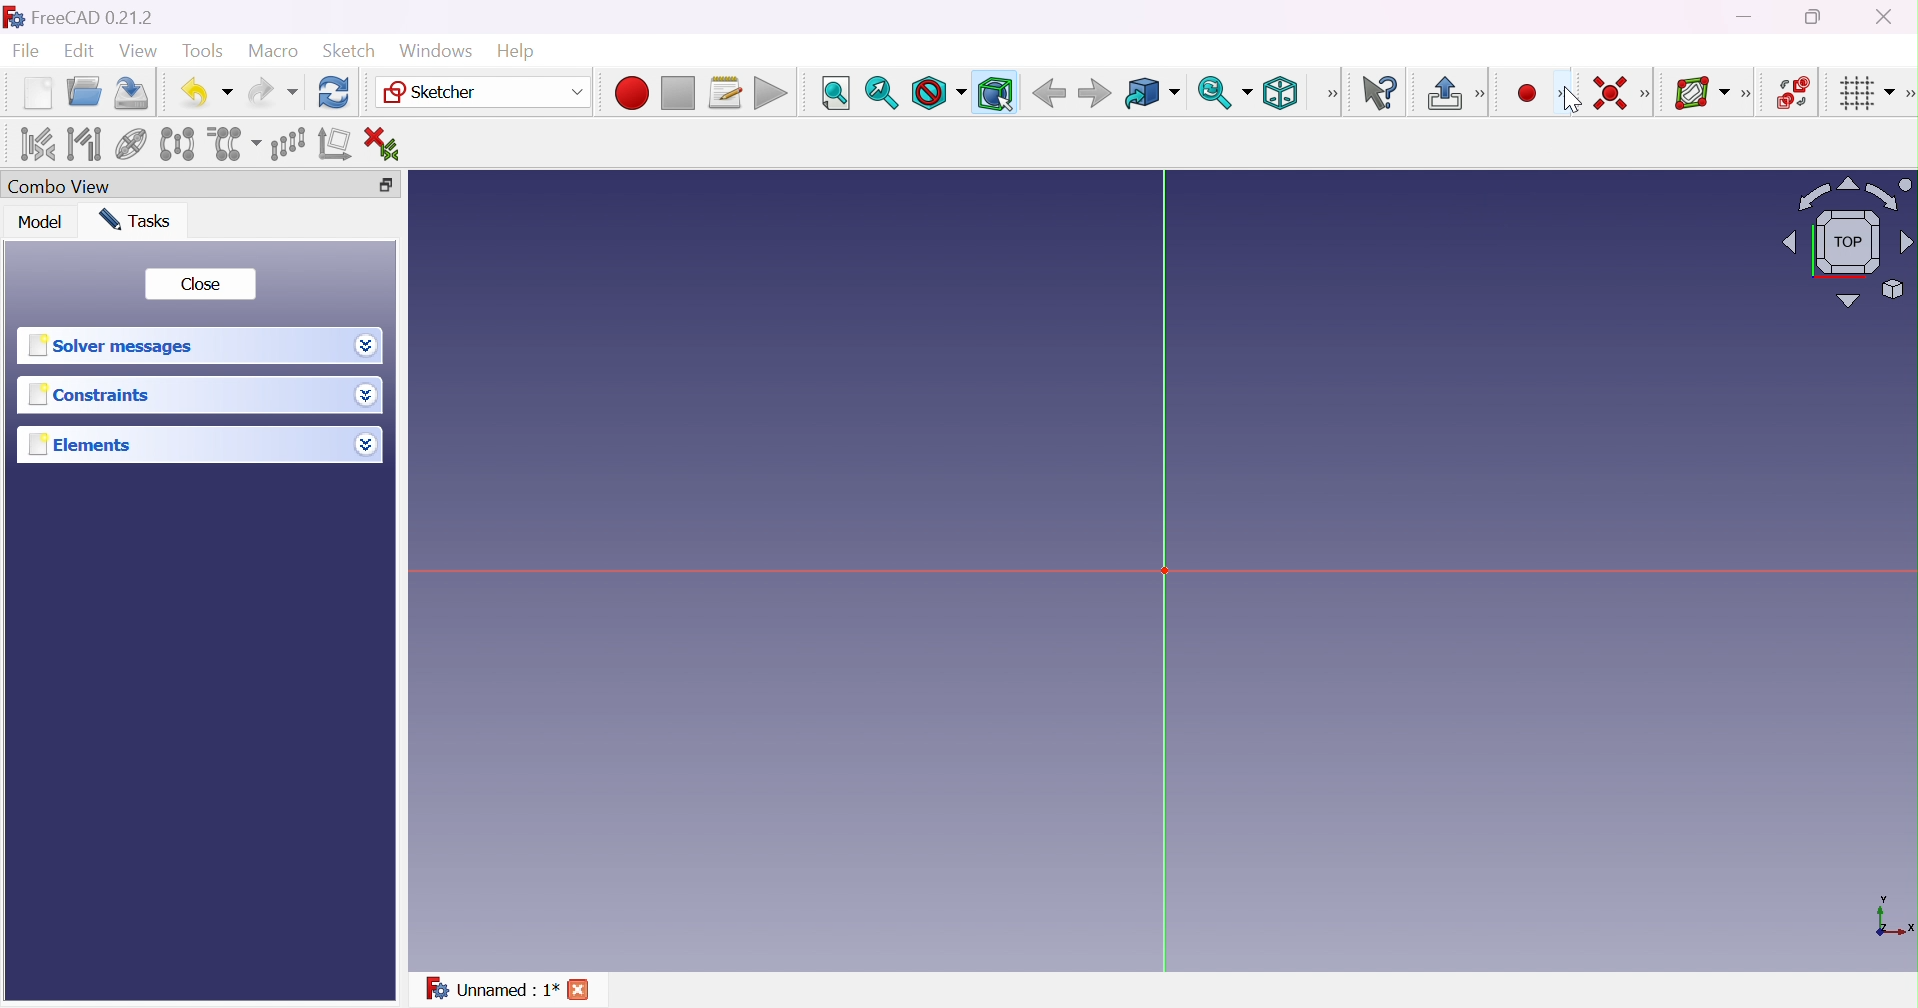 The width and height of the screenshot is (1918, 1008). I want to click on Back, so click(1049, 94).